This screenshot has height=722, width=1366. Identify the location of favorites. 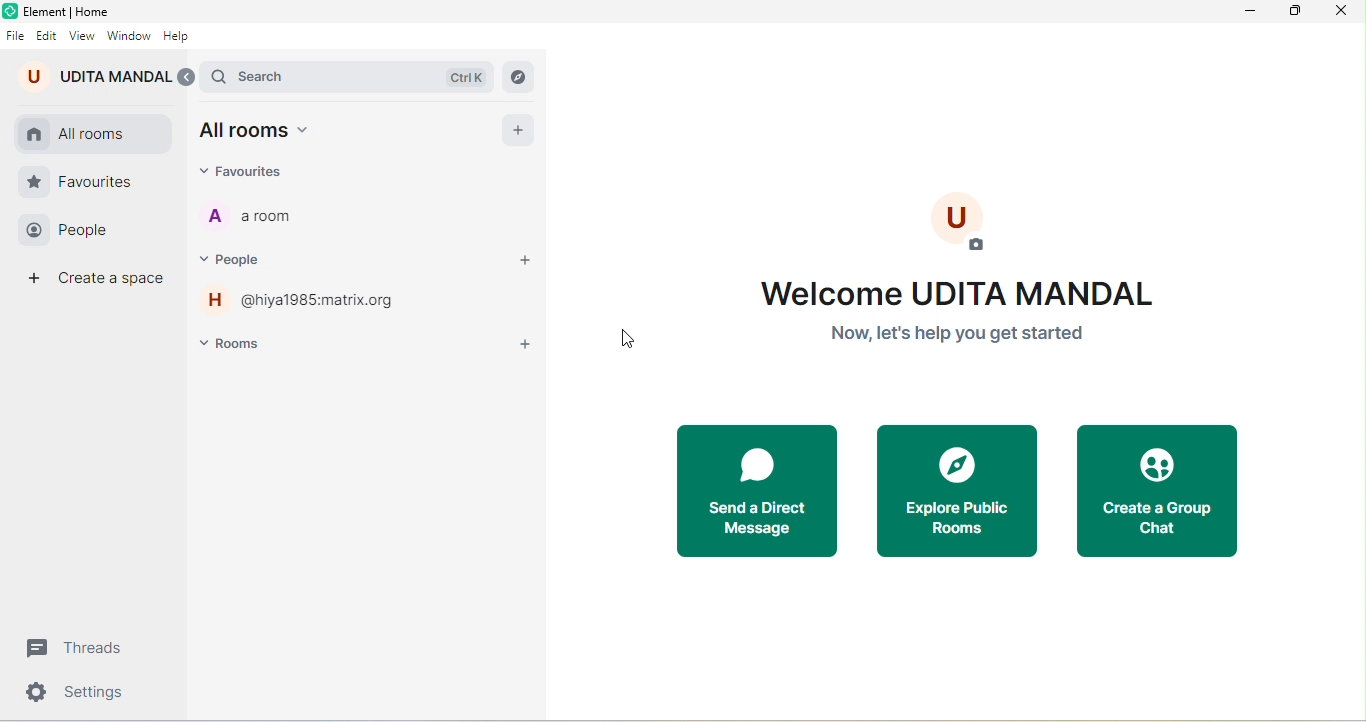
(260, 174).